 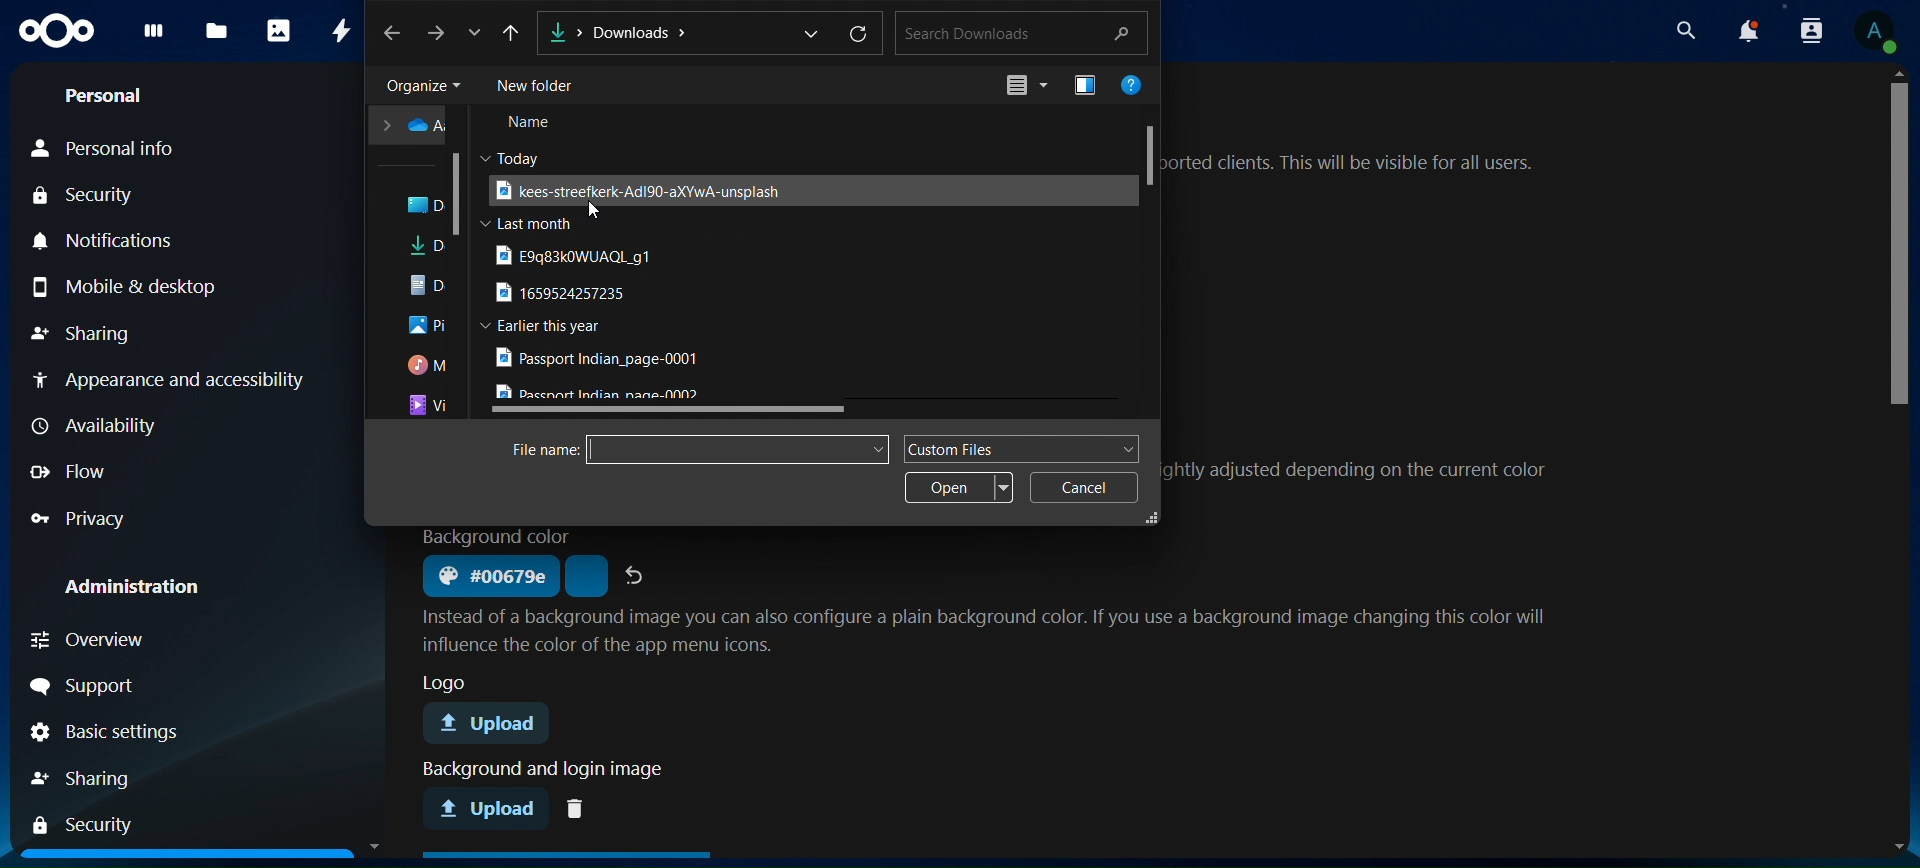 I want to click on file, so click(x=567, y=294).